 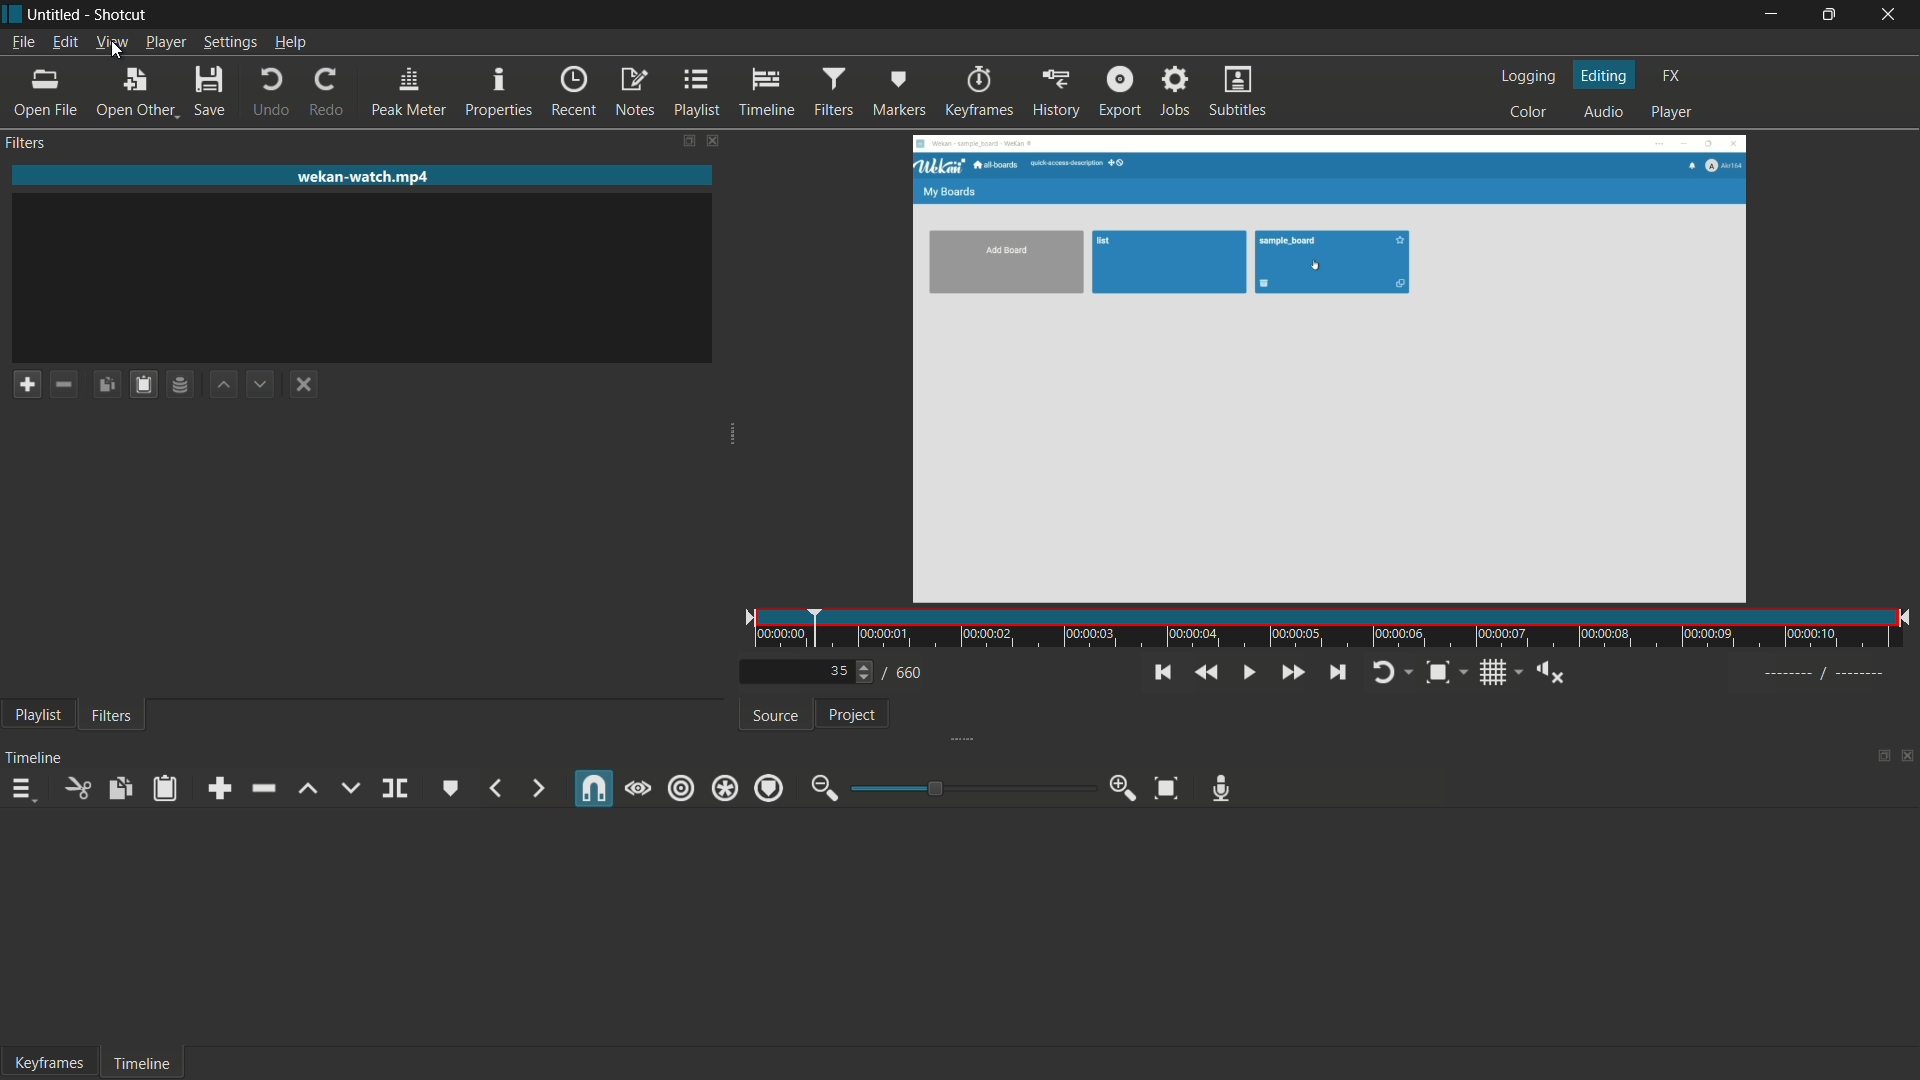 I want to click on change layout, so click(x=1874, y=754).